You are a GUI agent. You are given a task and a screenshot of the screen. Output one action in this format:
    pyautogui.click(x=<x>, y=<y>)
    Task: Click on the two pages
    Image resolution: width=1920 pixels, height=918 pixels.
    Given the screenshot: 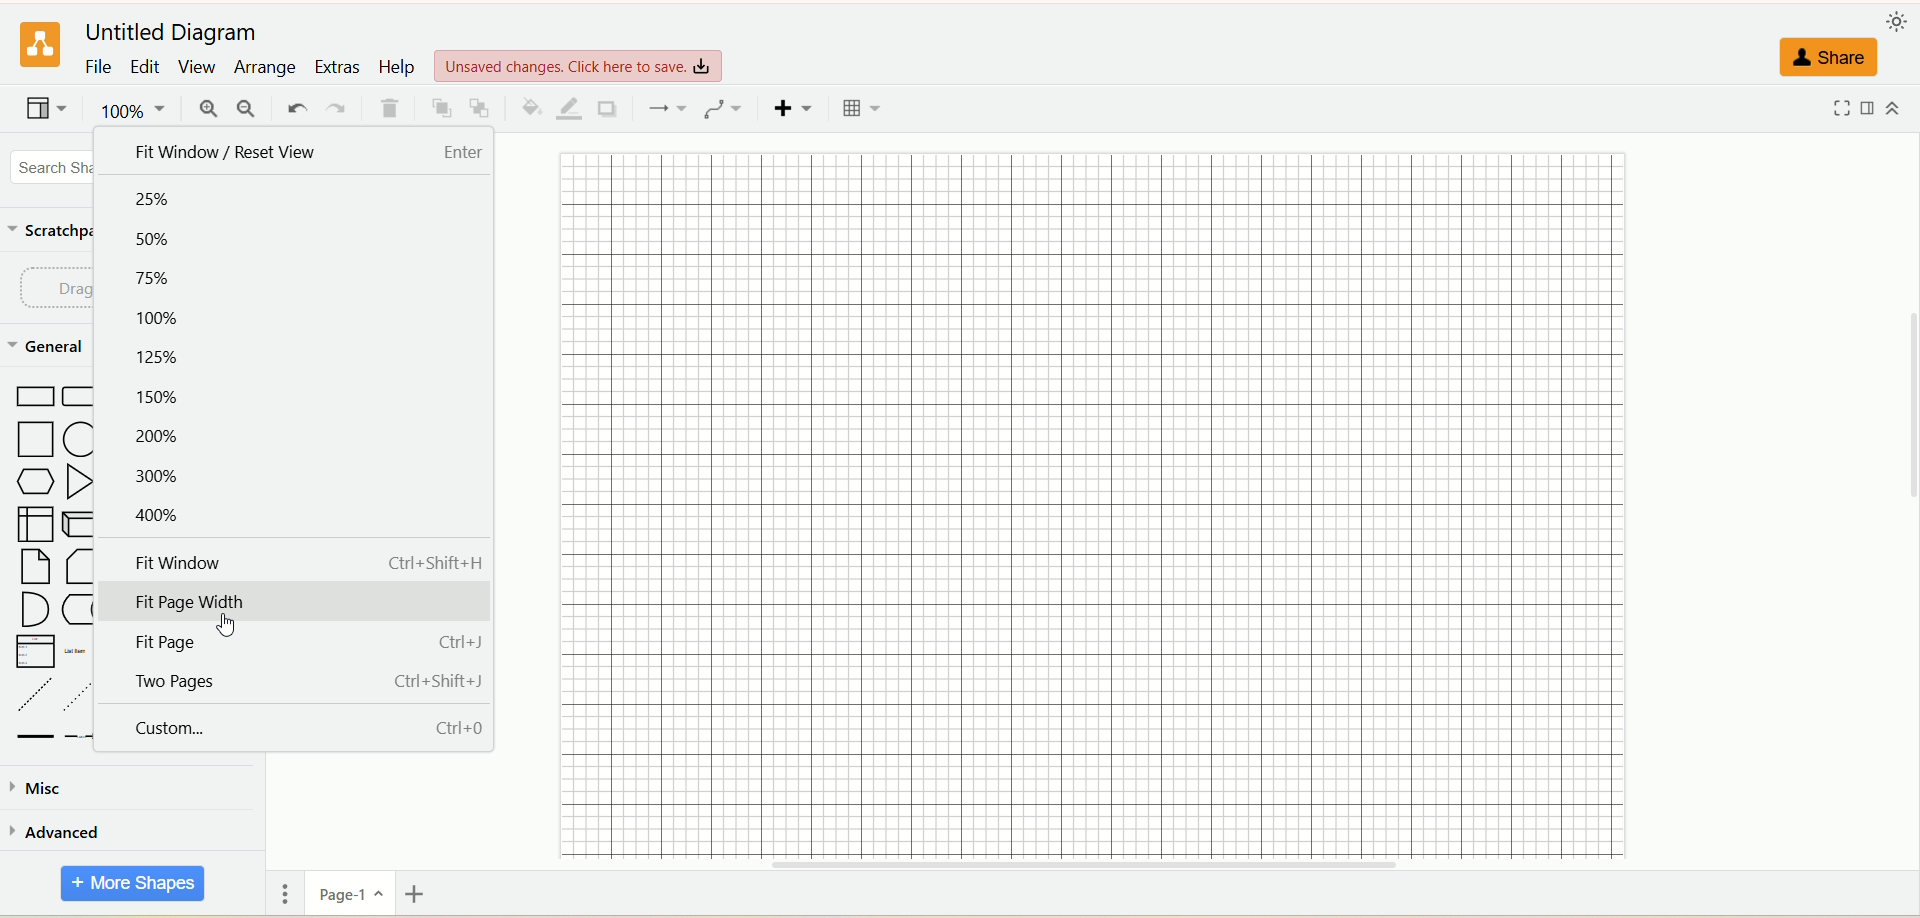 What is the action you would take?
    pyautogui.click(x=291, y=685)
    